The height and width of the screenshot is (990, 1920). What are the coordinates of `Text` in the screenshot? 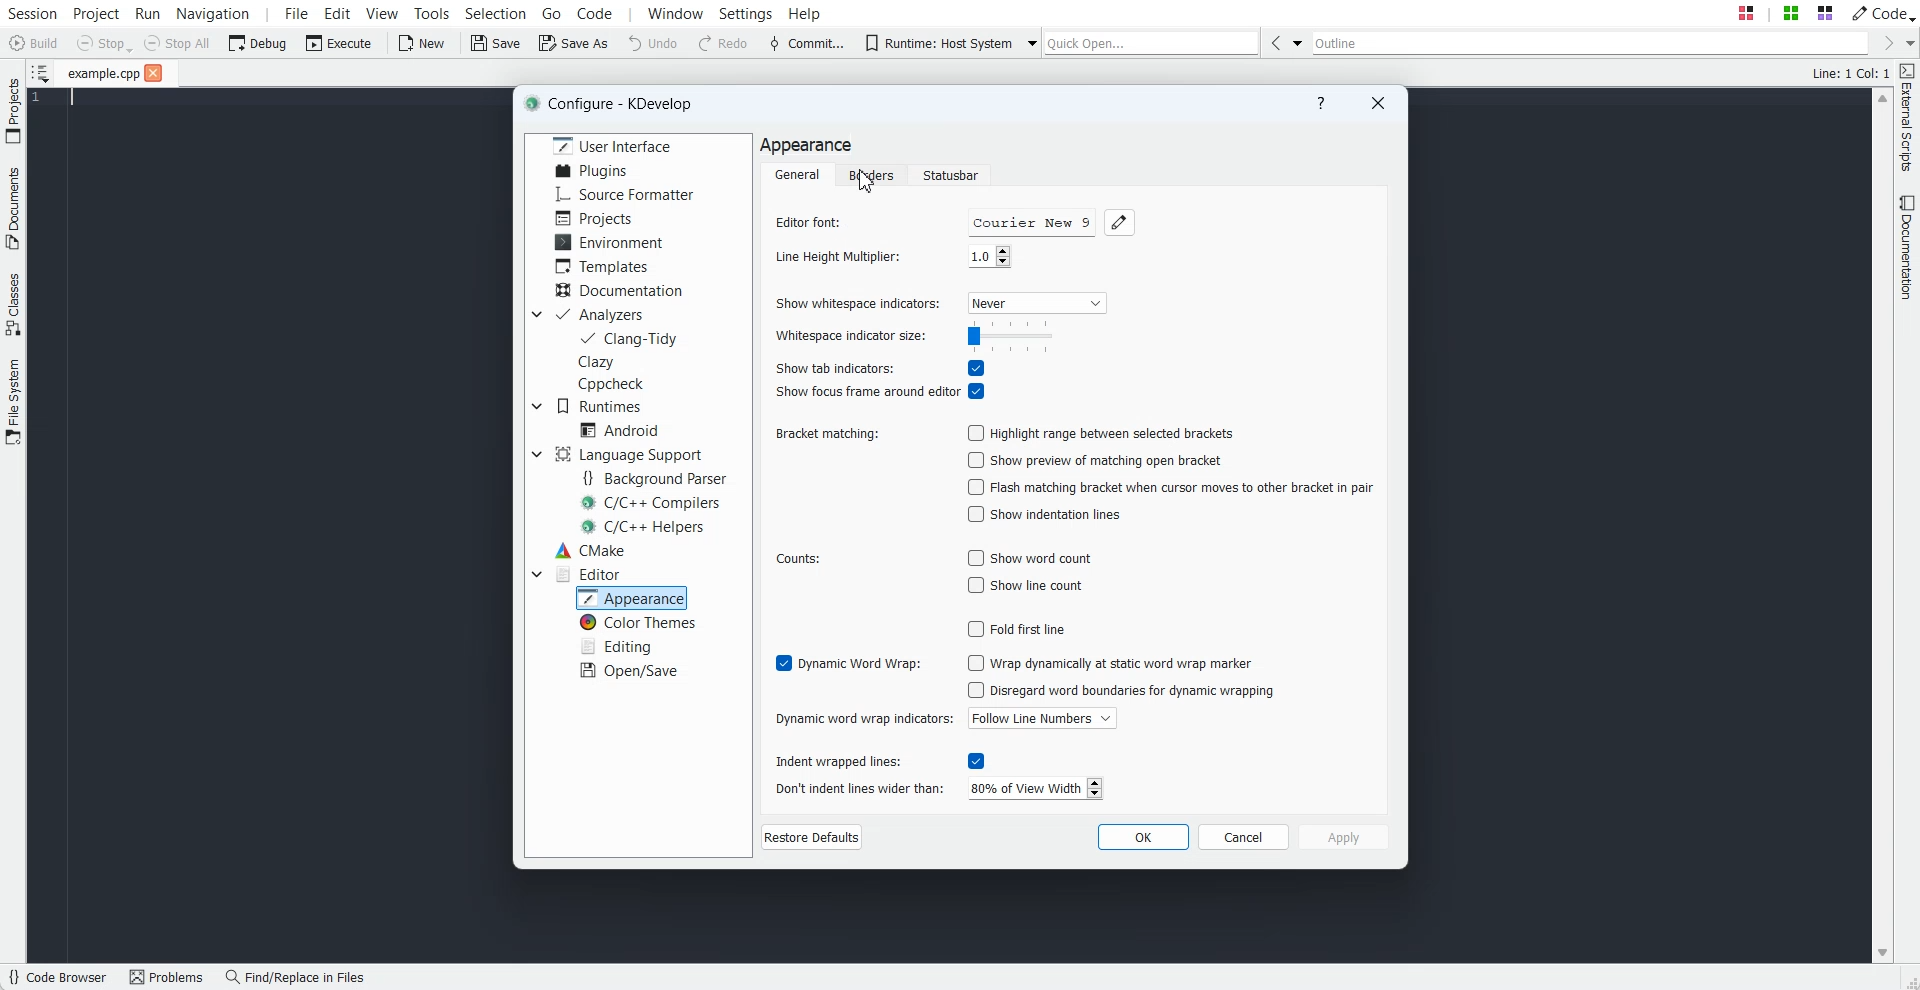 It's located at (806, 146).